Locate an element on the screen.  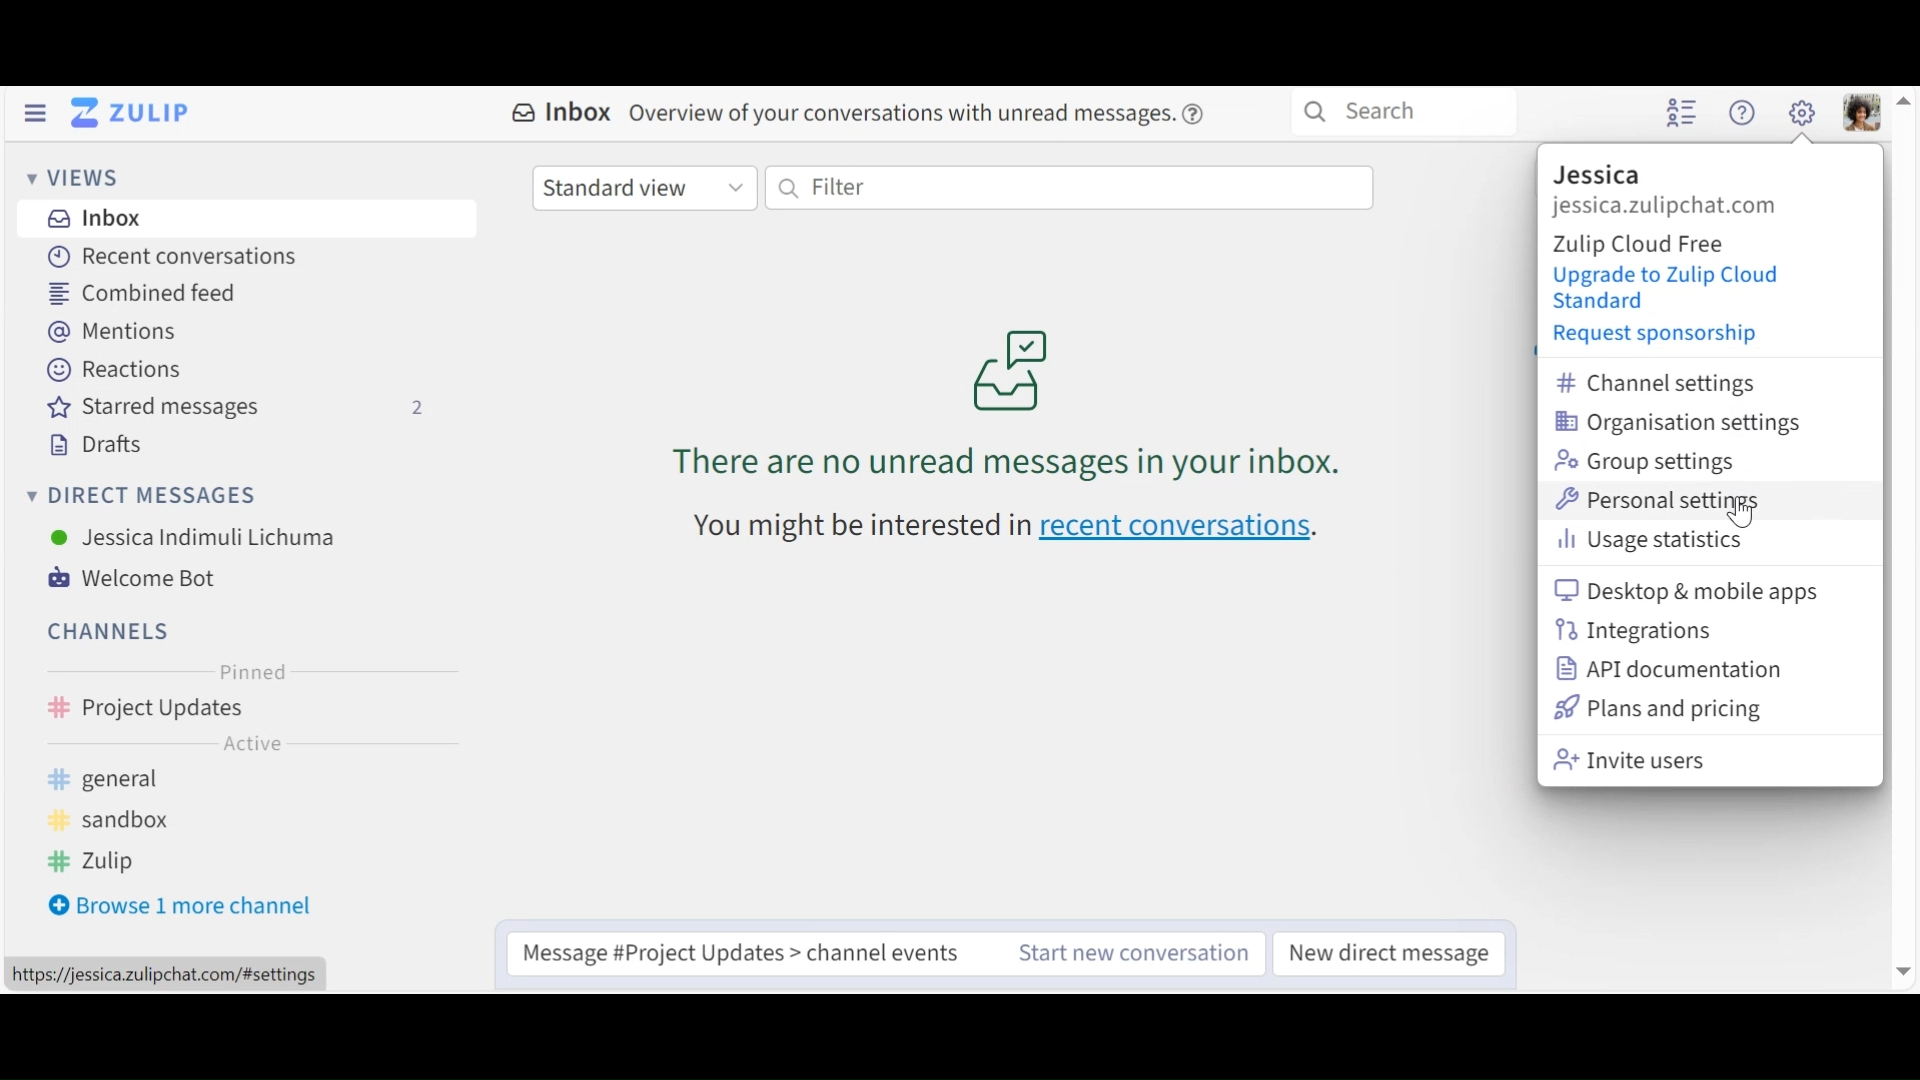
Views is located at coordinates (68, 177).